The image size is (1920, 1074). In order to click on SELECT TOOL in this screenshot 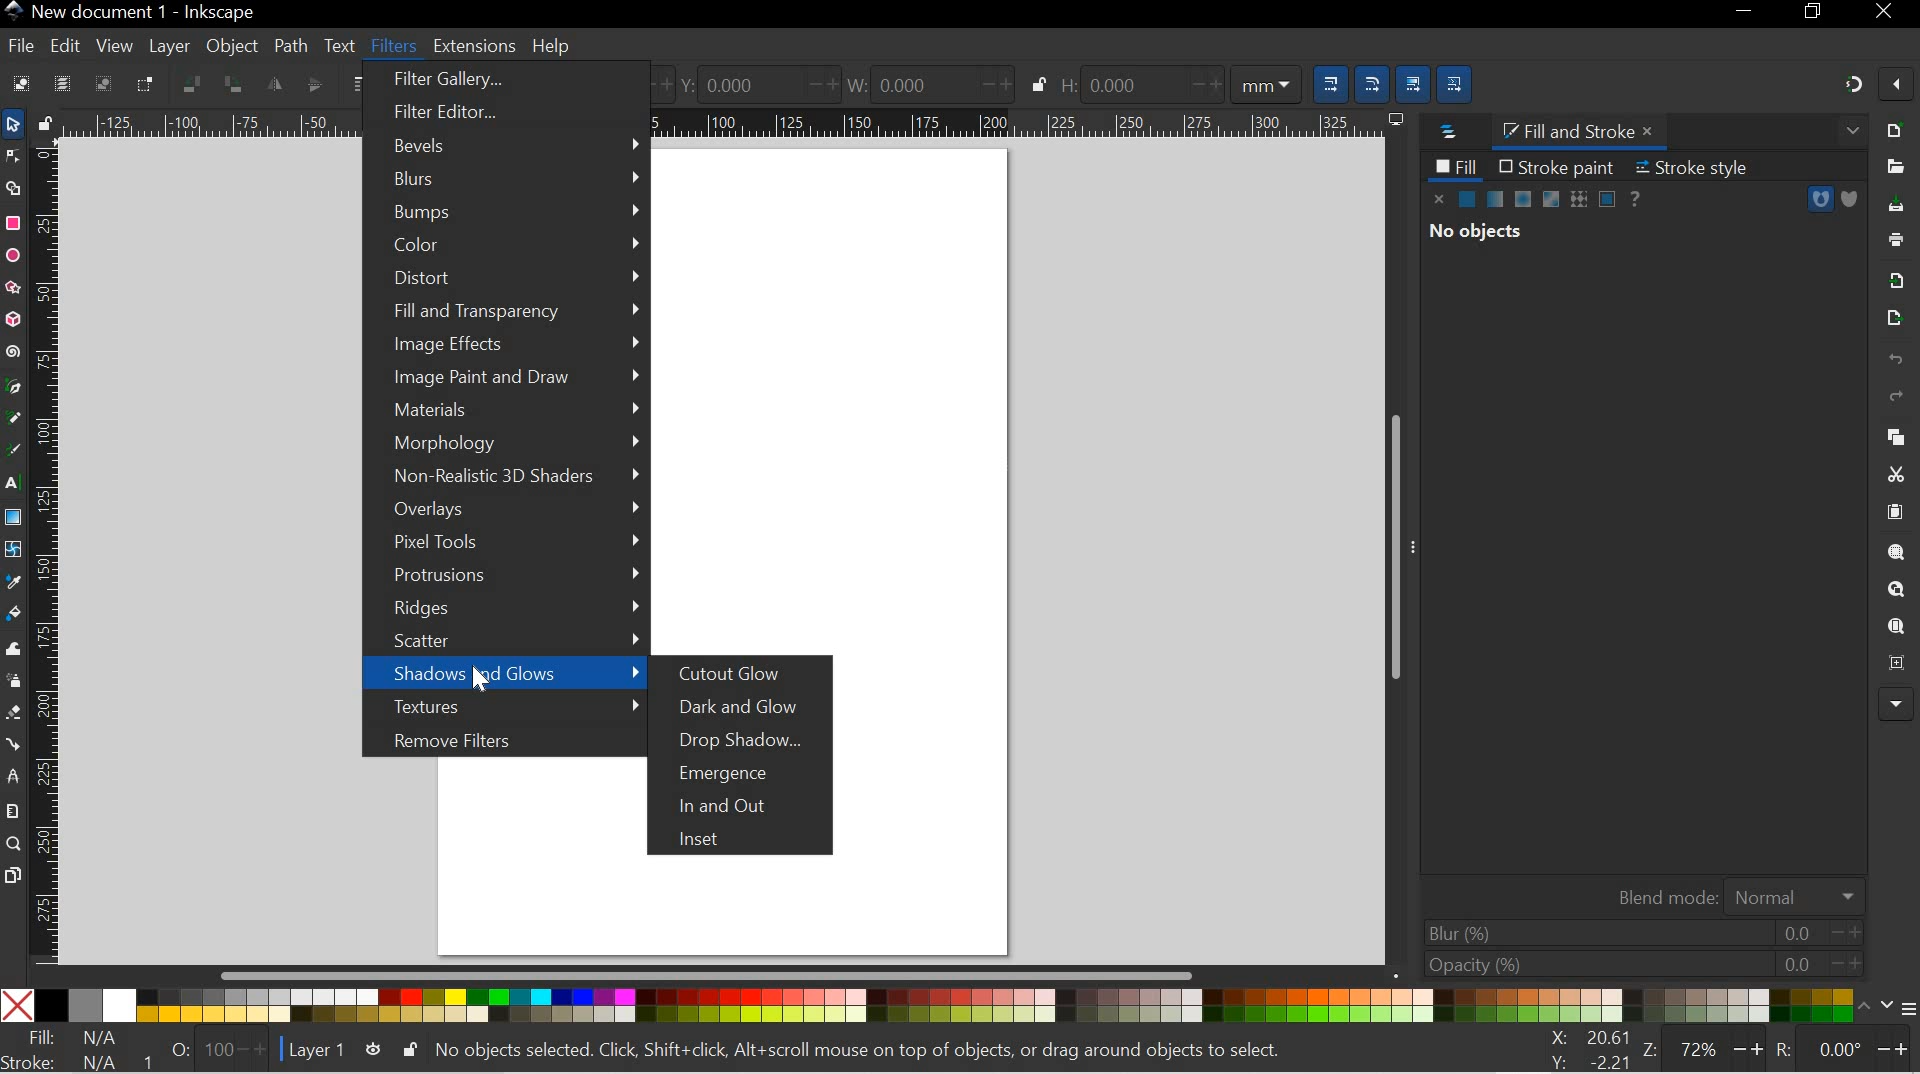, I will do `click(13, 124)`.